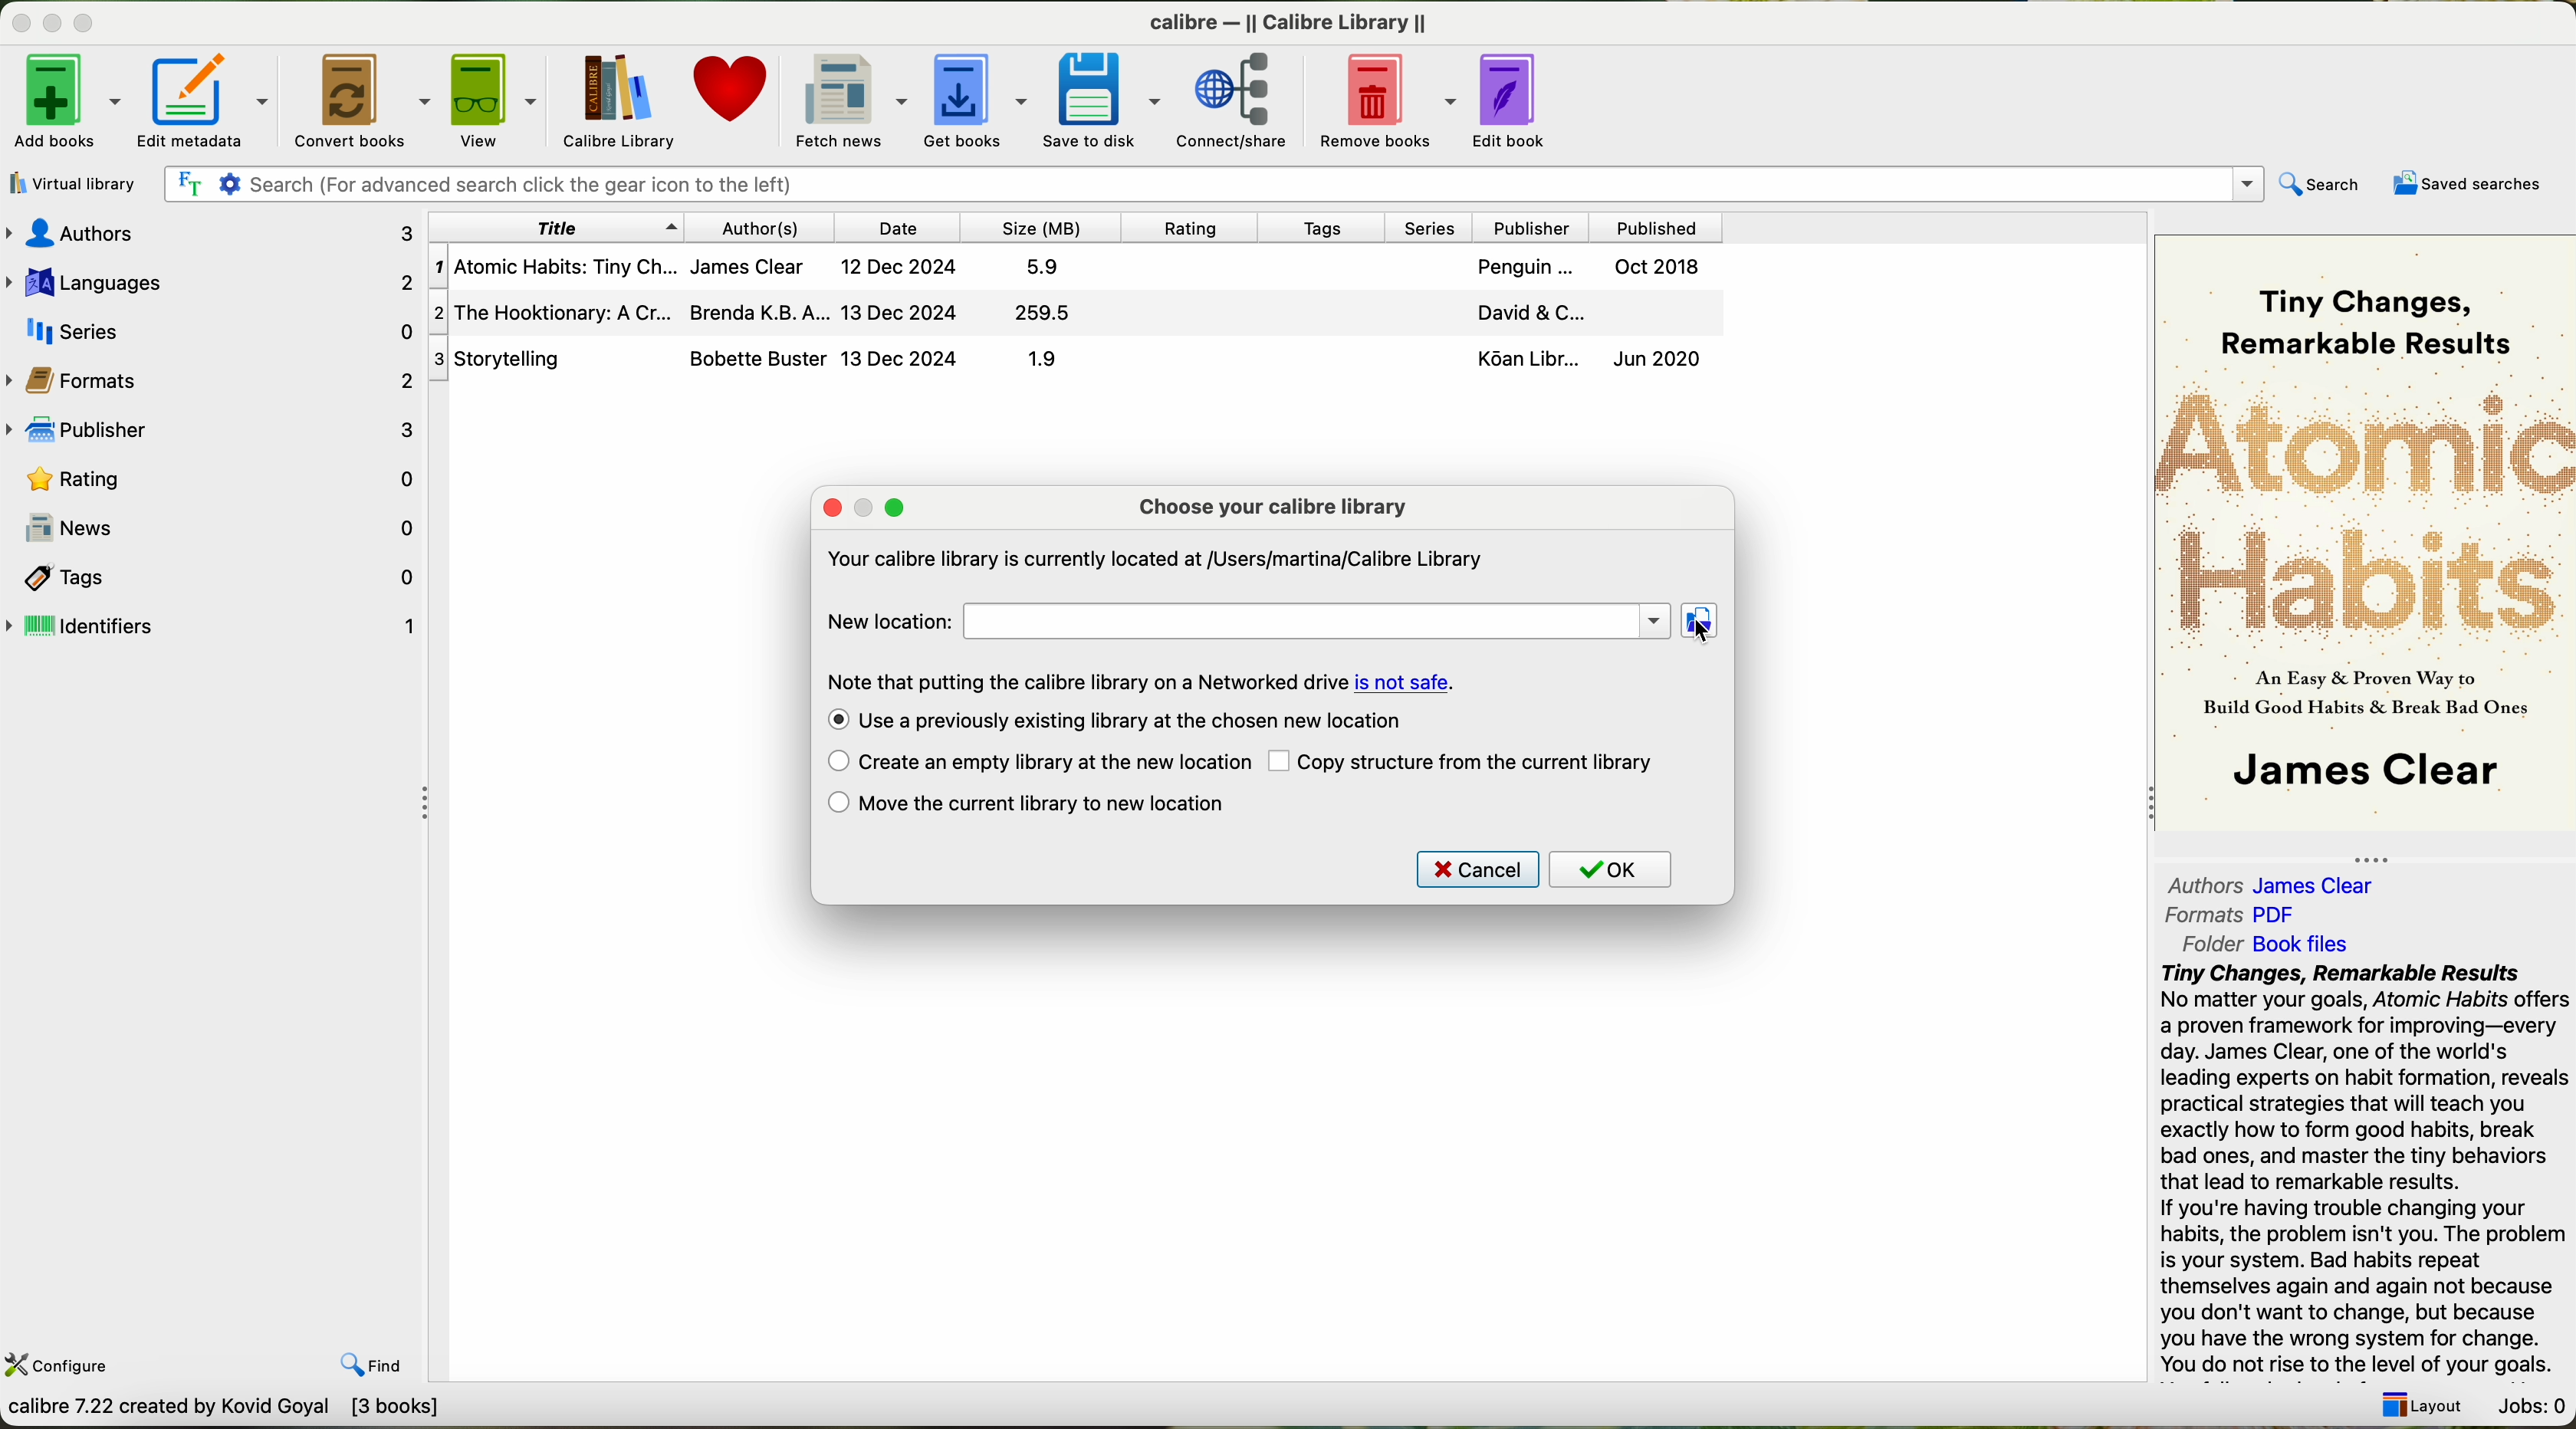 This screenshot has width=2576, height=1429. What do you see at coordinates (1281, 763) in the screenshot?
I see `check box` at bounding box center [1281, 763].